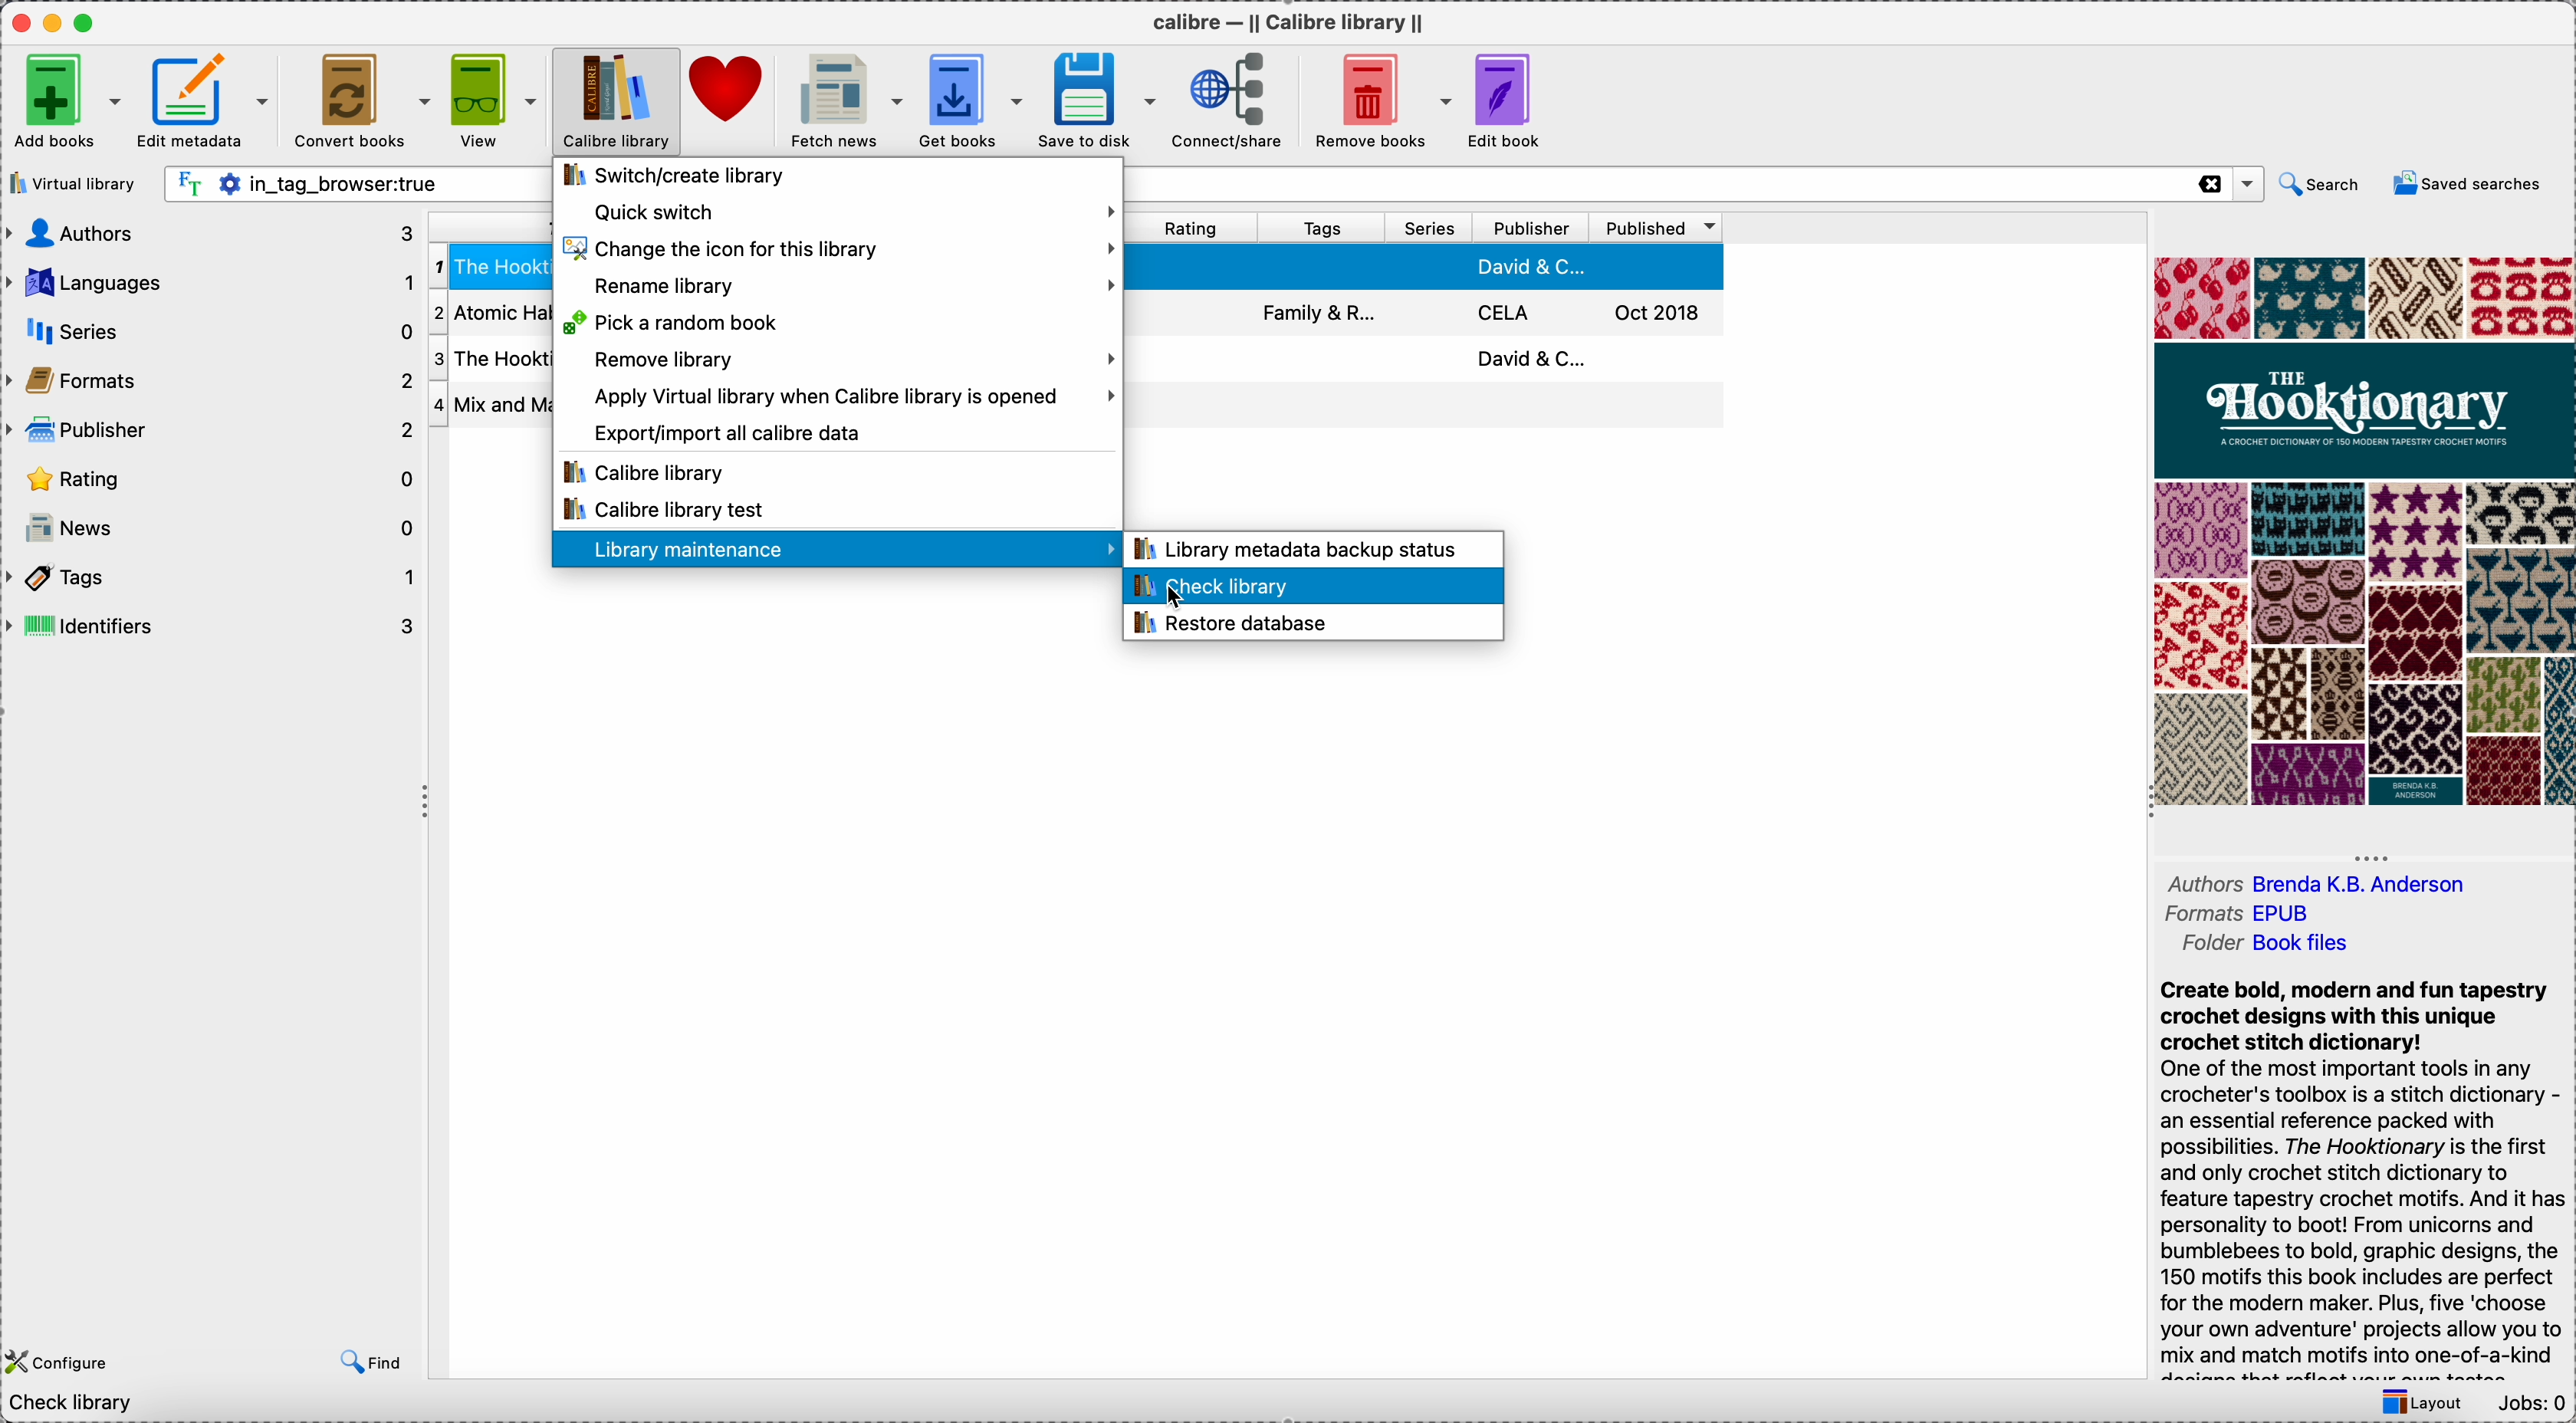 The height and width of the screenshot is (1423, 2576). I want to click on virtual library, so click(72, 182).